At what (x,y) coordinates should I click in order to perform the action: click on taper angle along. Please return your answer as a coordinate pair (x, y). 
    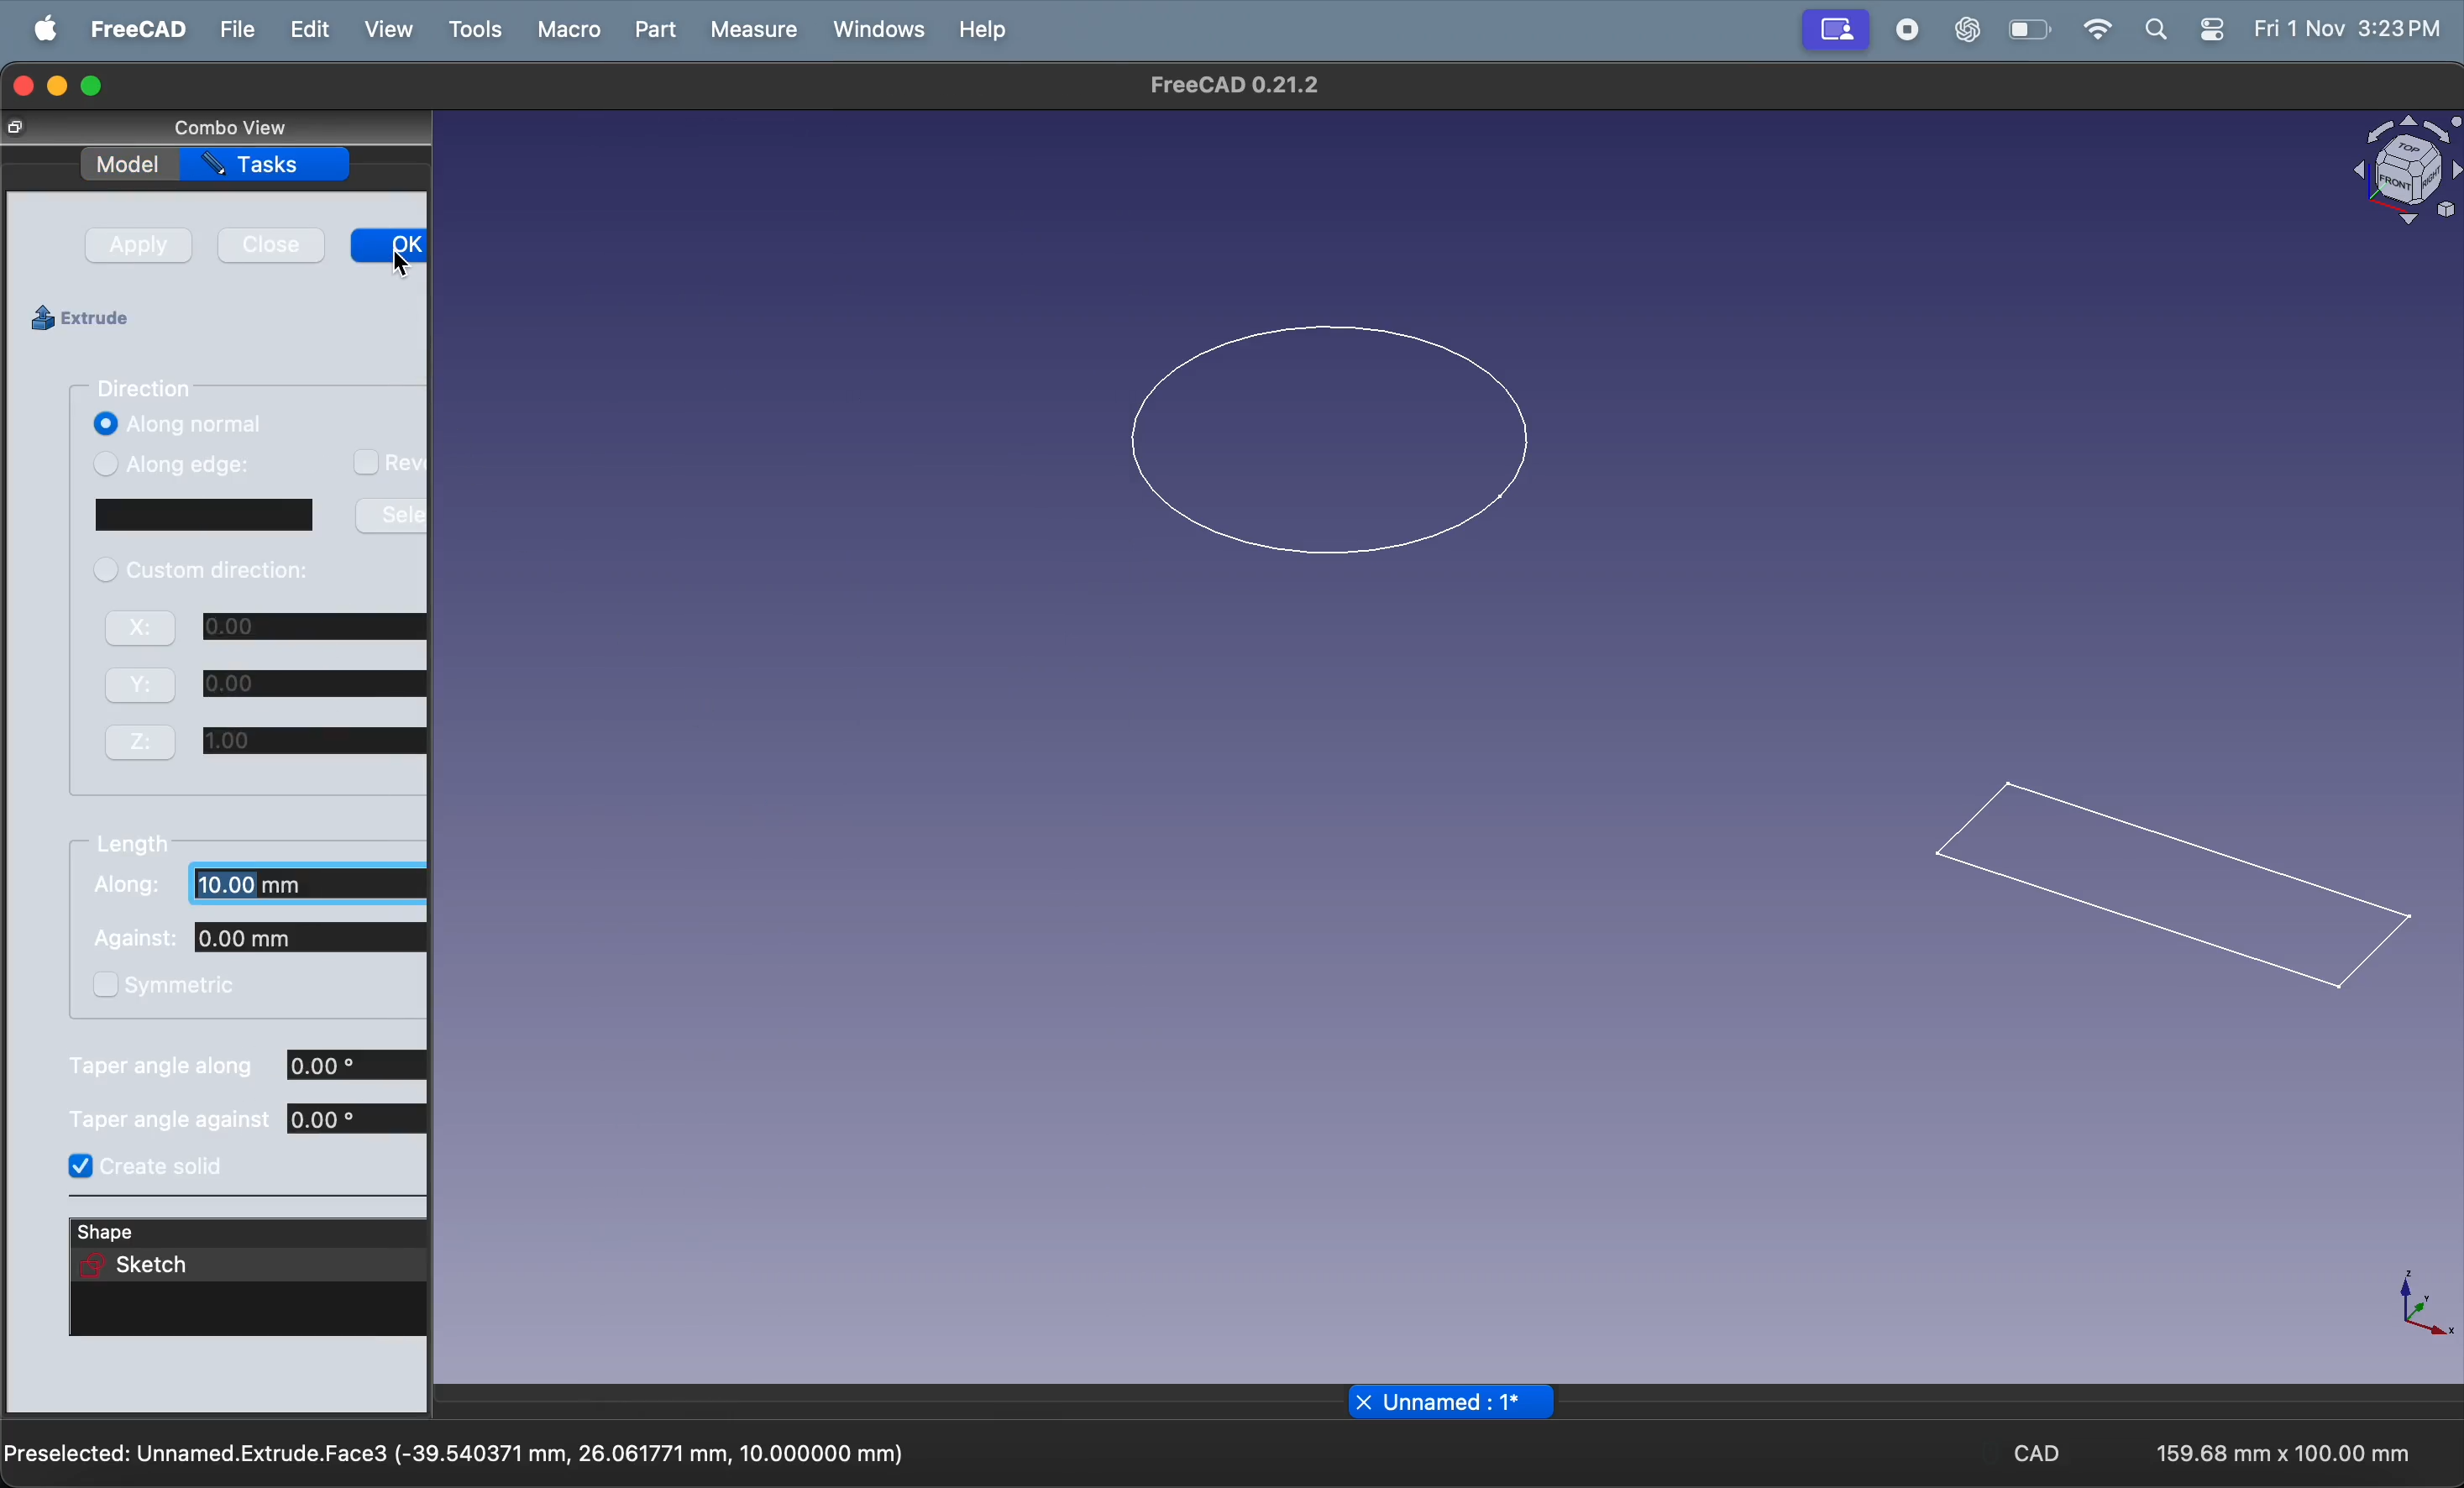
    Looking at the image, I should click on (155, 1069).